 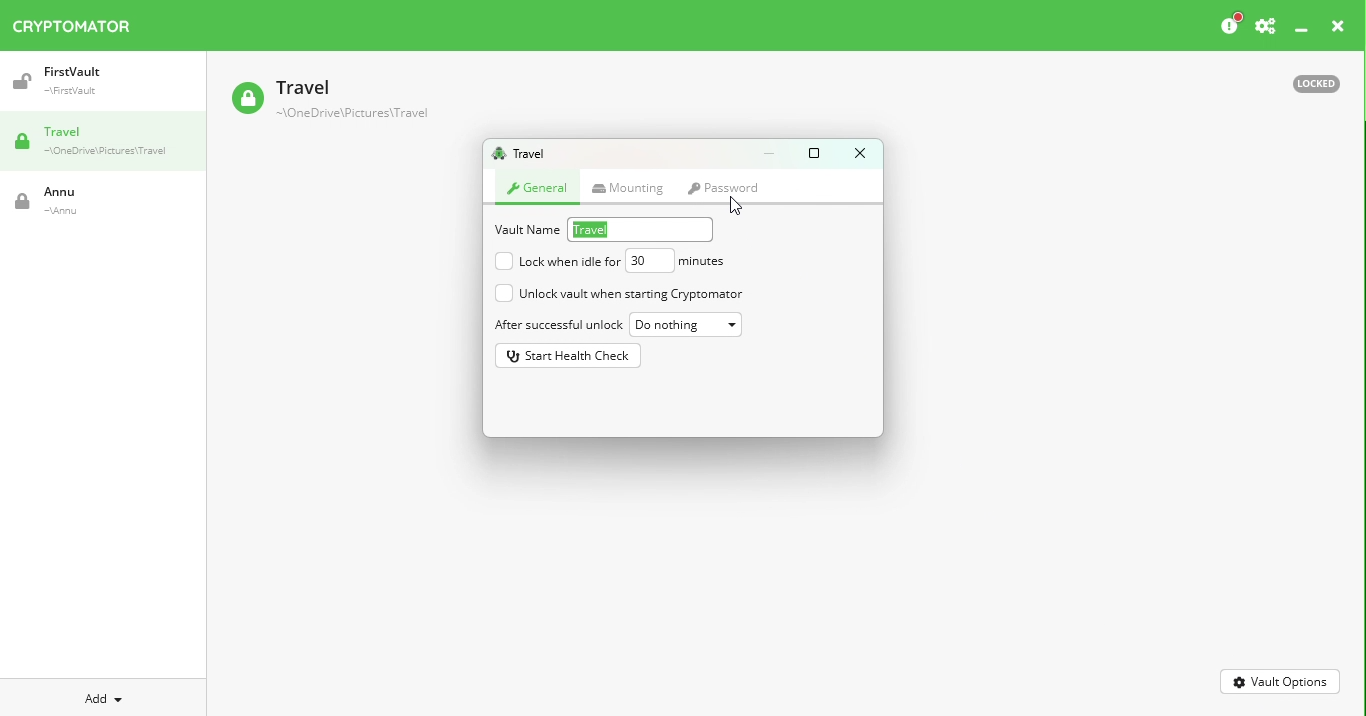 I want to click on Vault name, so click(x=601, y=232).